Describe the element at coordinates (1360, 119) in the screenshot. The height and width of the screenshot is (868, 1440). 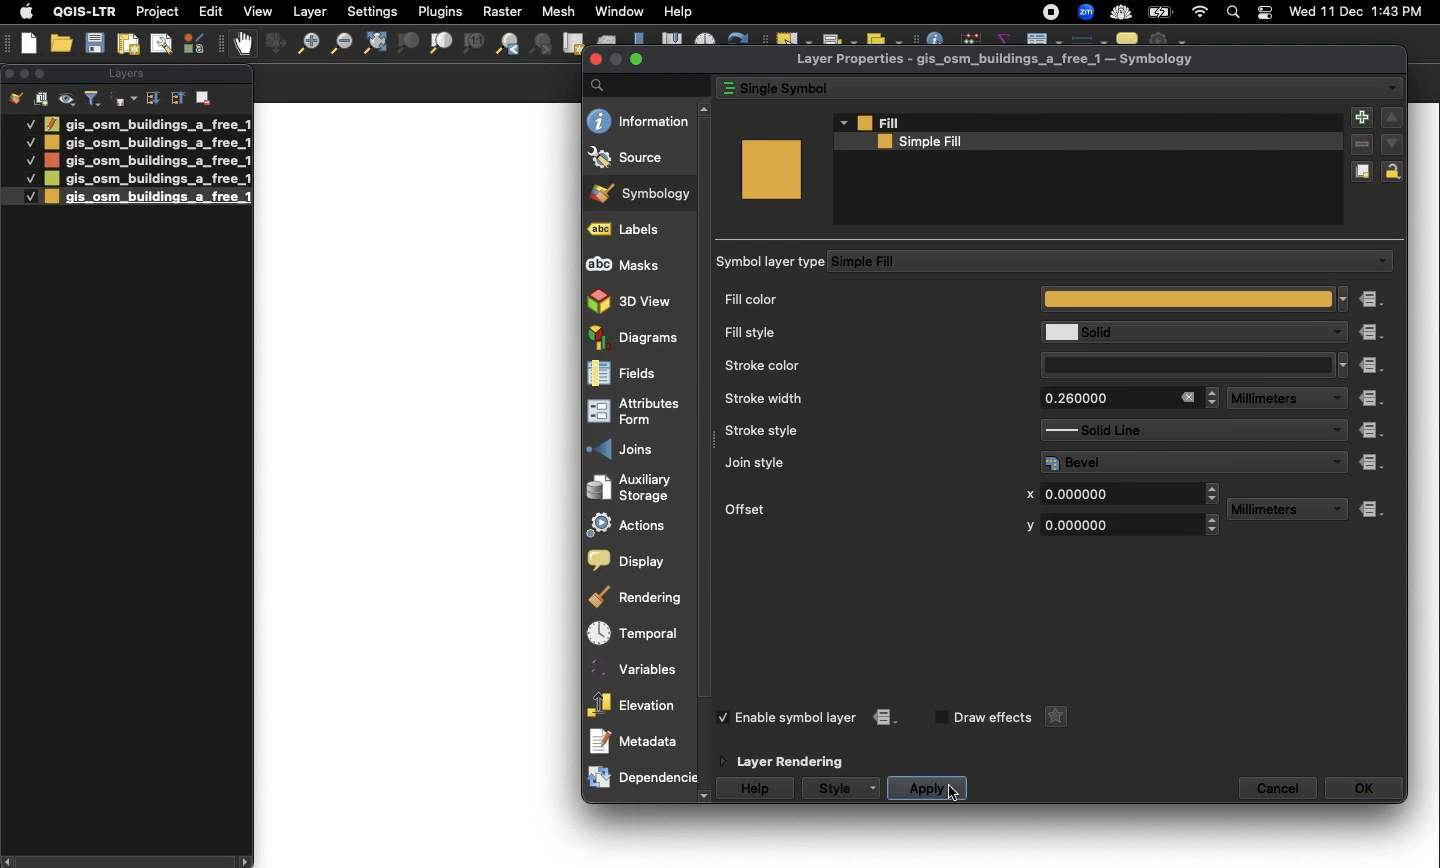
I see `Add` at that location.